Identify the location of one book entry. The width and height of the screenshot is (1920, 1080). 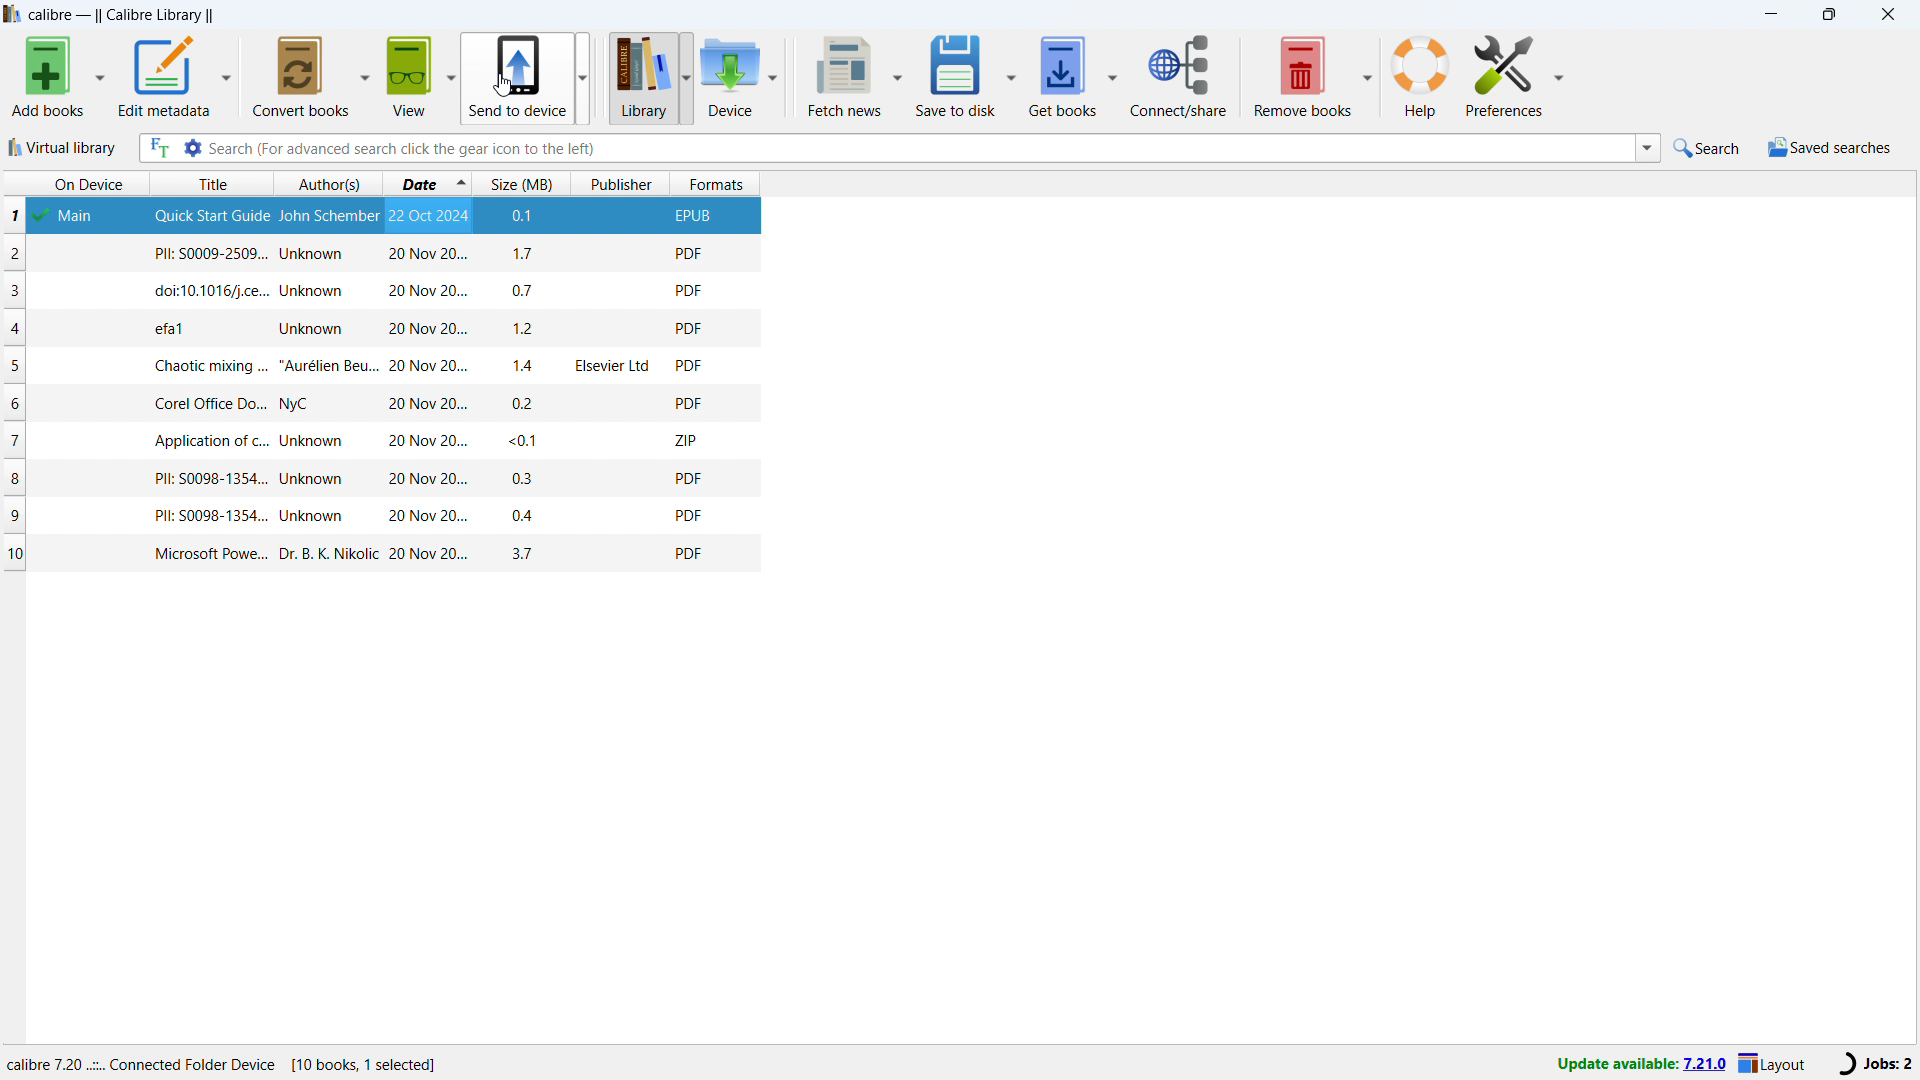
(381, 479).